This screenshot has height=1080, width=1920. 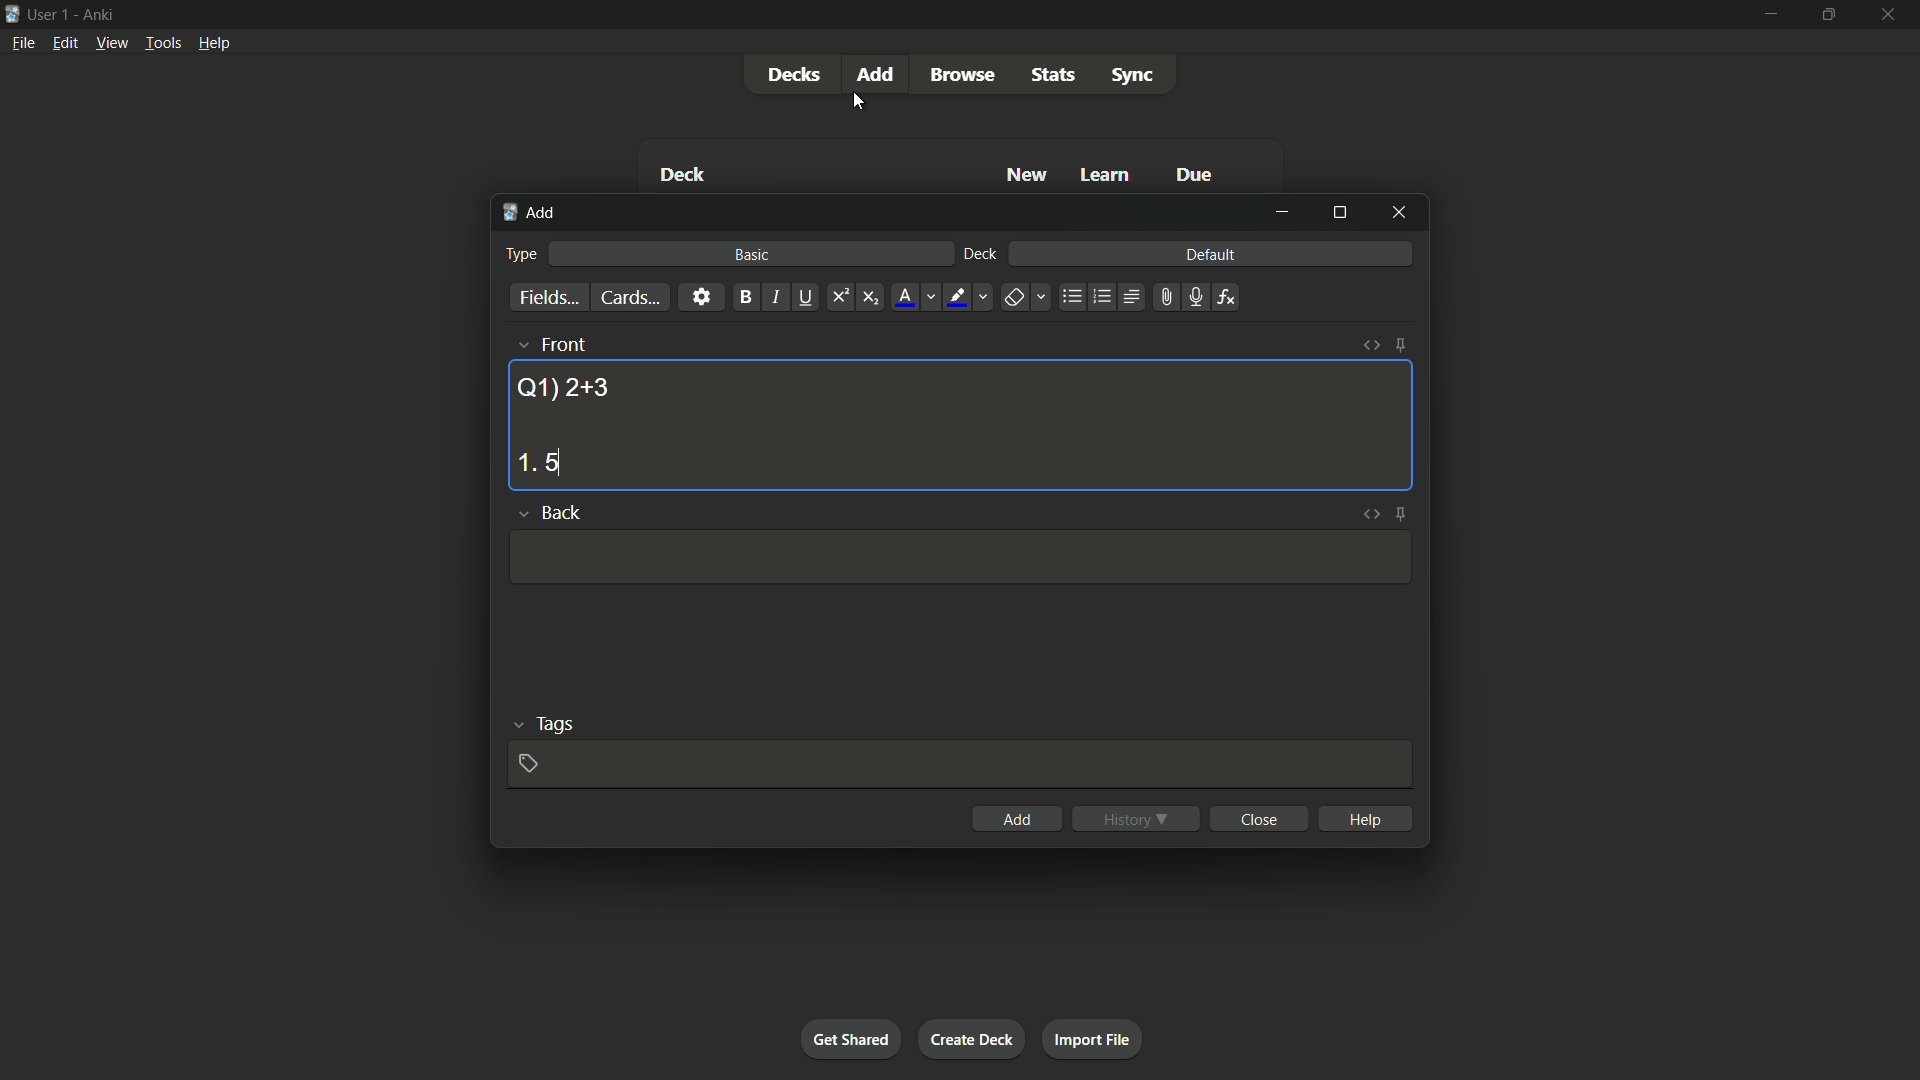 I want to click on settings, so click(x=701, y=296).